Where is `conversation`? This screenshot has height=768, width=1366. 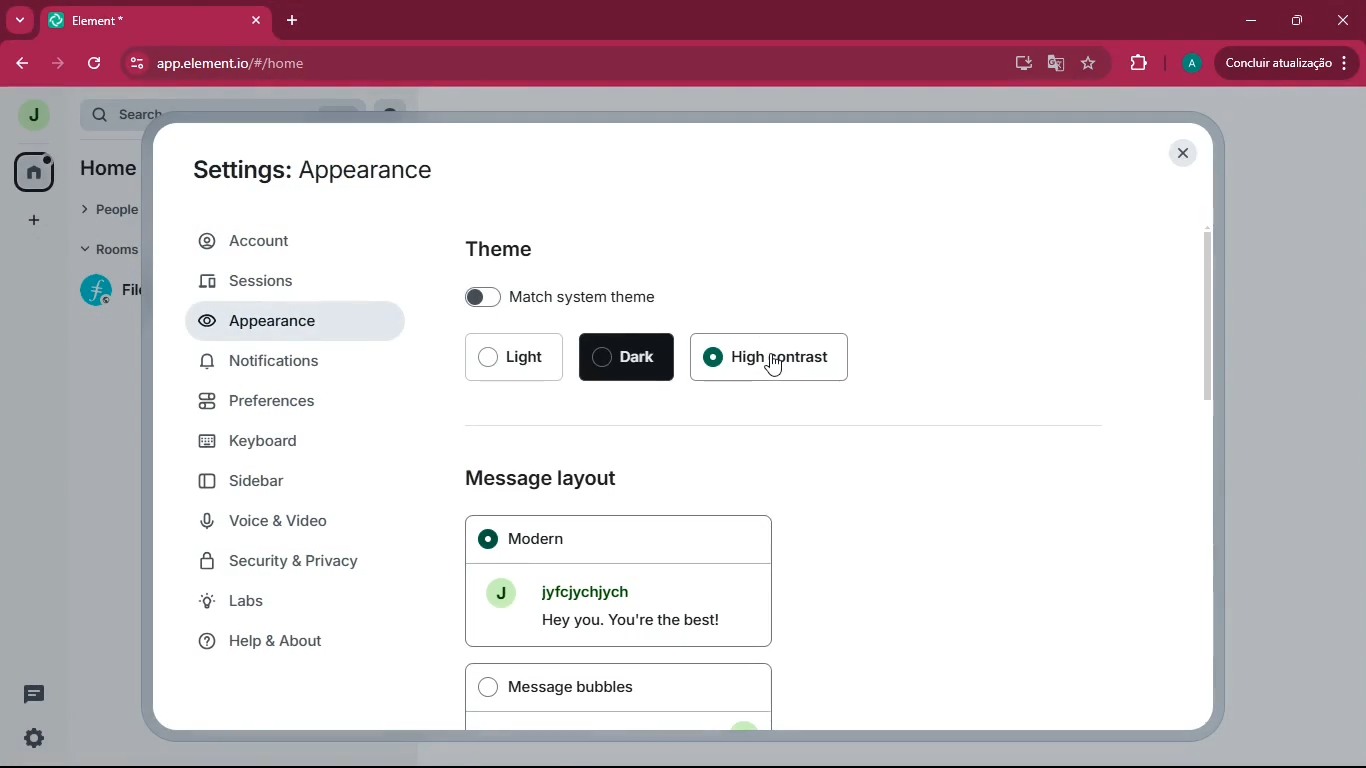
conversation is located at coordinates (32, 693).